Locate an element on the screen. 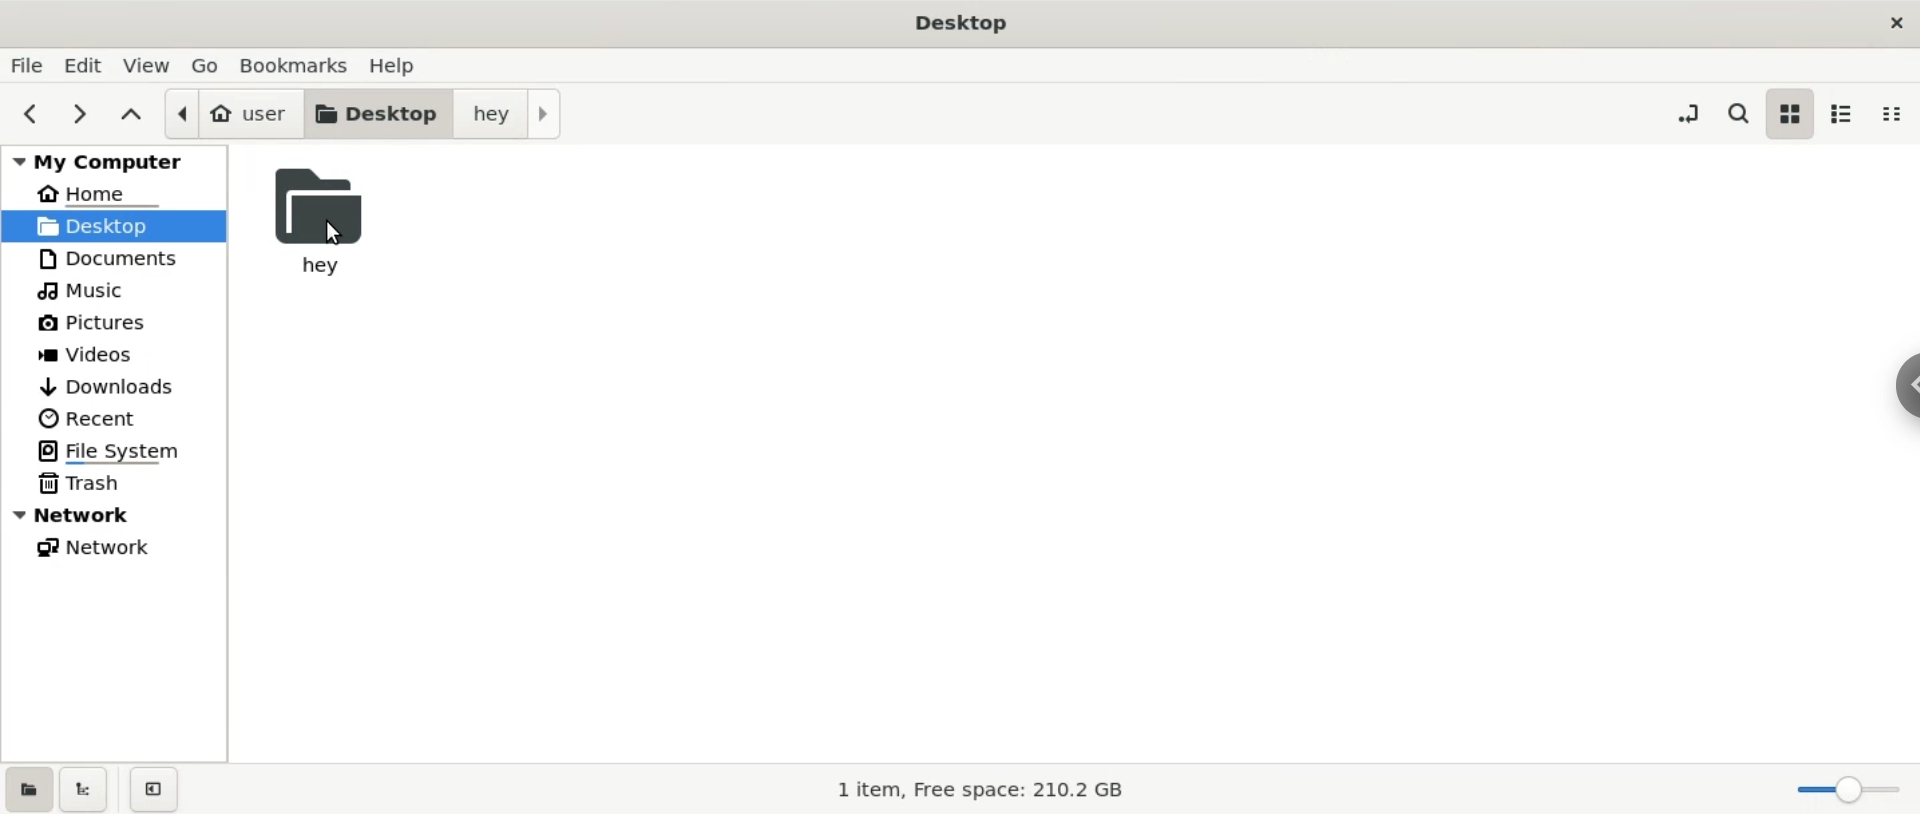 Image resolution: width=1920 pixels, height=814 pixels. previous is located at coordinates (31, 115).